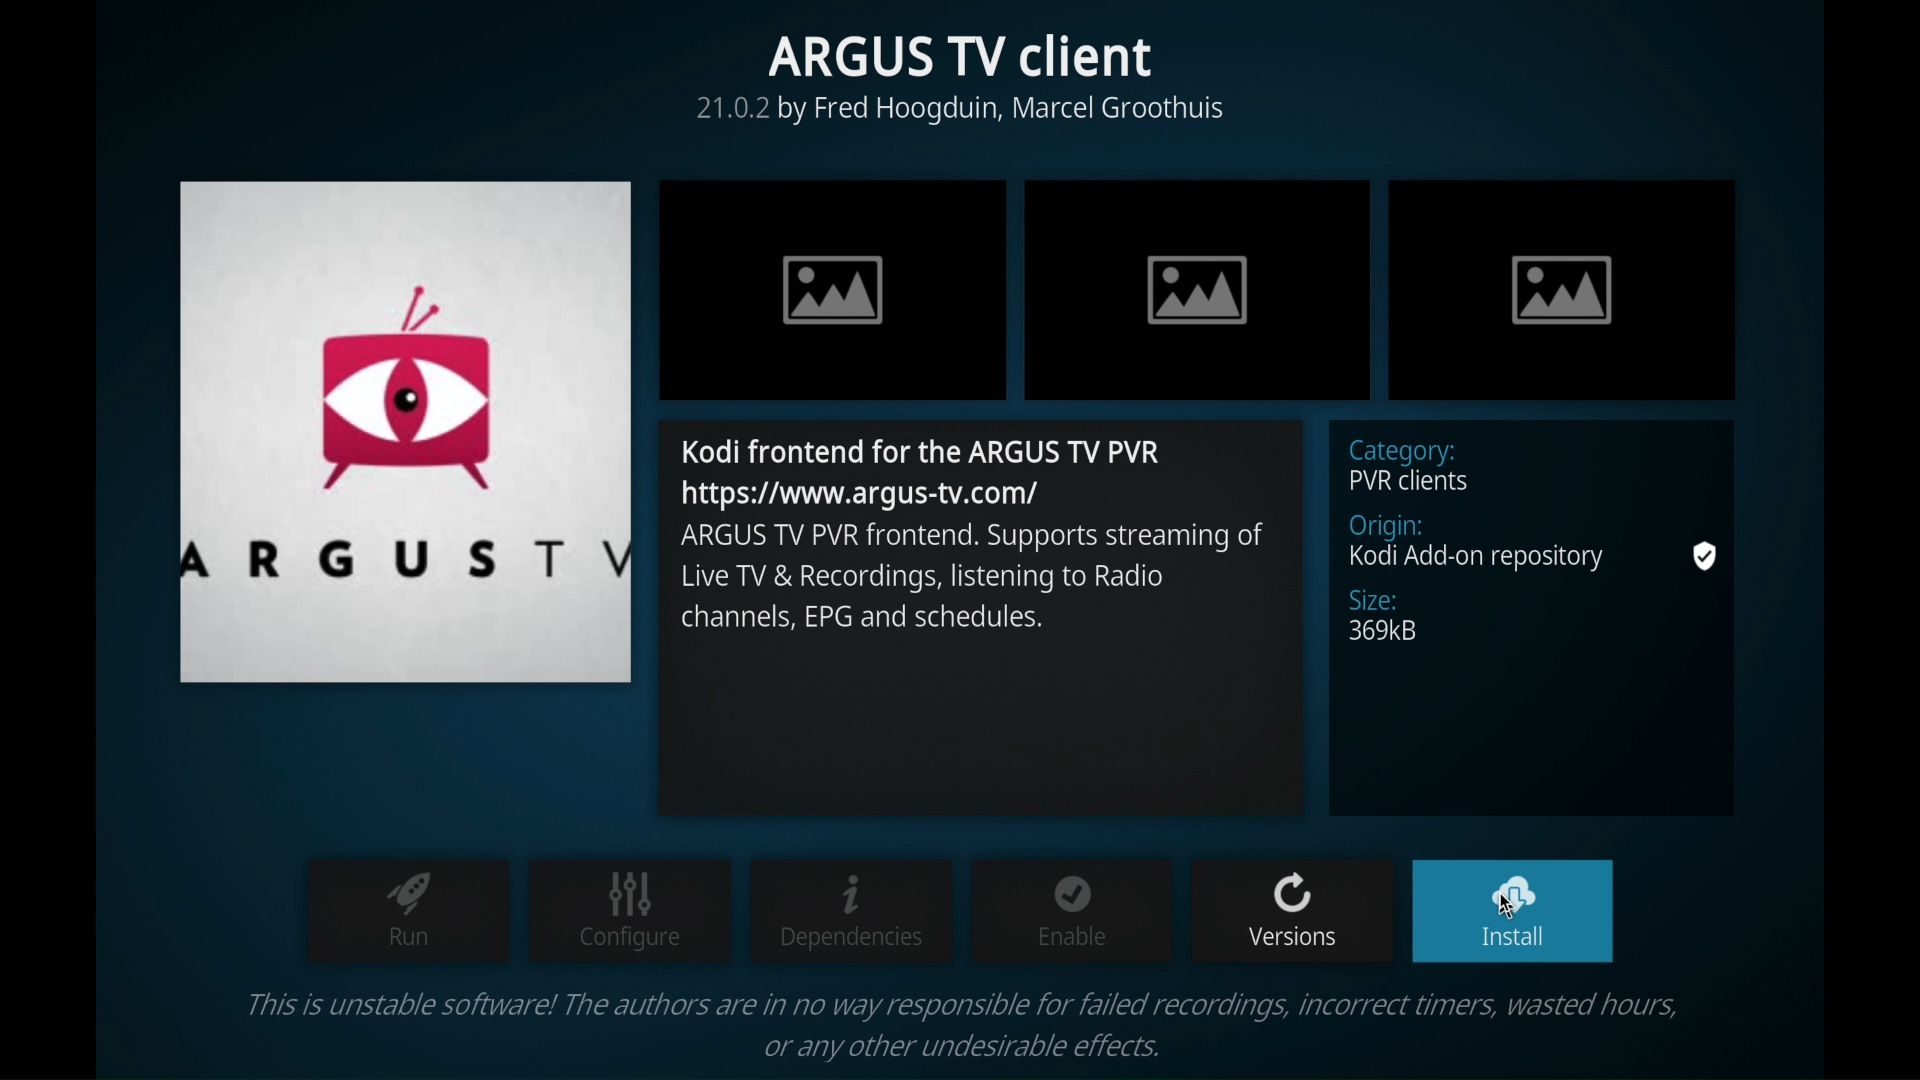 The image size is (1920, 1080). I want to click on Configure, so click(631, 912).